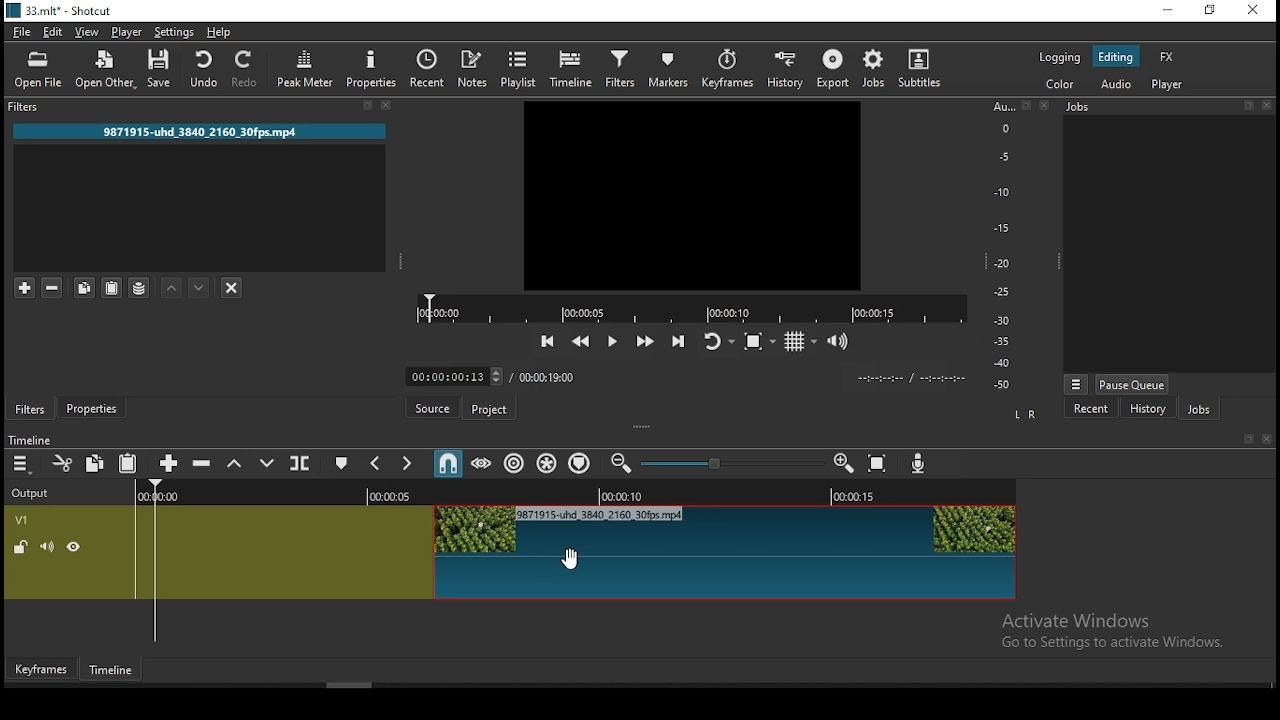 This screenshot has height=720, width=1280. Describe the element at coordinates (164, 70) in the screenshot. I see `save` at that location.